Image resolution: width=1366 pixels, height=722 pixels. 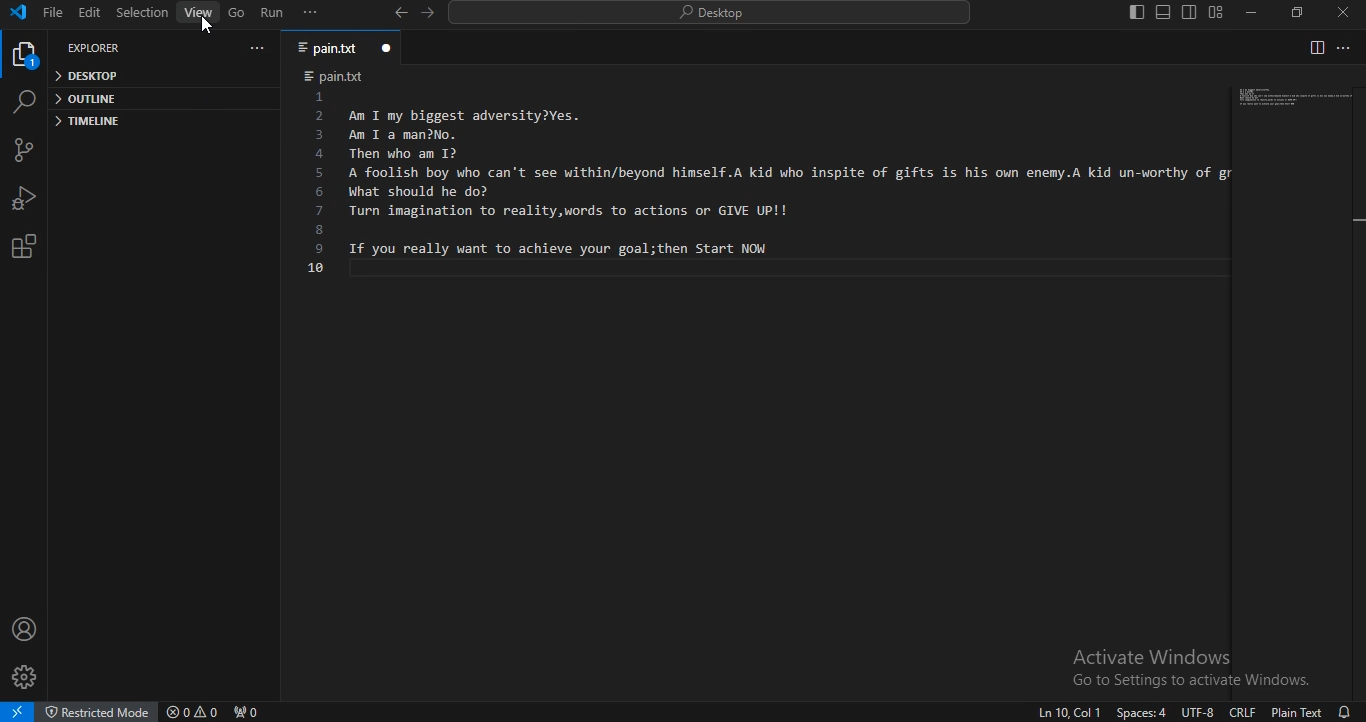 What do you see at coordinates (27, 676) in the screenshot?
I see `manage` at bounding box center [27, 676].